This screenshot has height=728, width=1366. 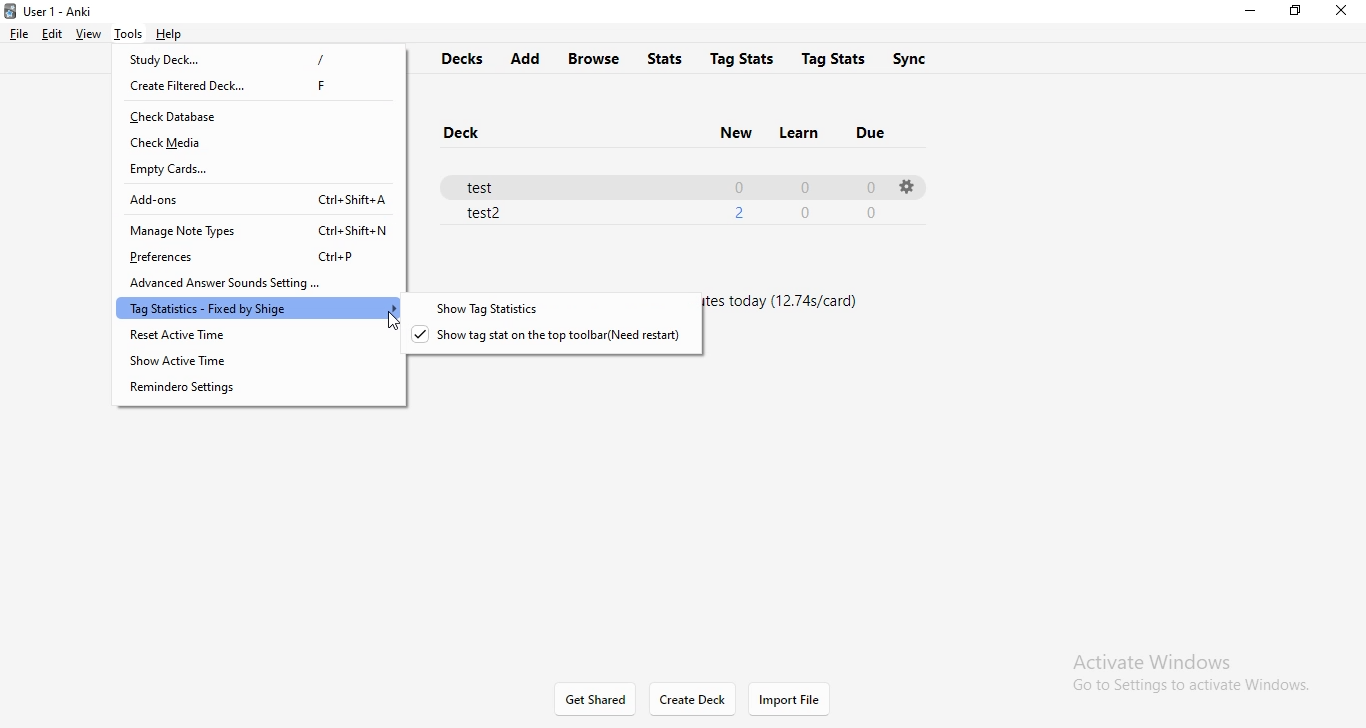 What do you see at coordinates (261, 86) in the screenshot?
I see `create filtered deck` at bounding box center [261, 86].